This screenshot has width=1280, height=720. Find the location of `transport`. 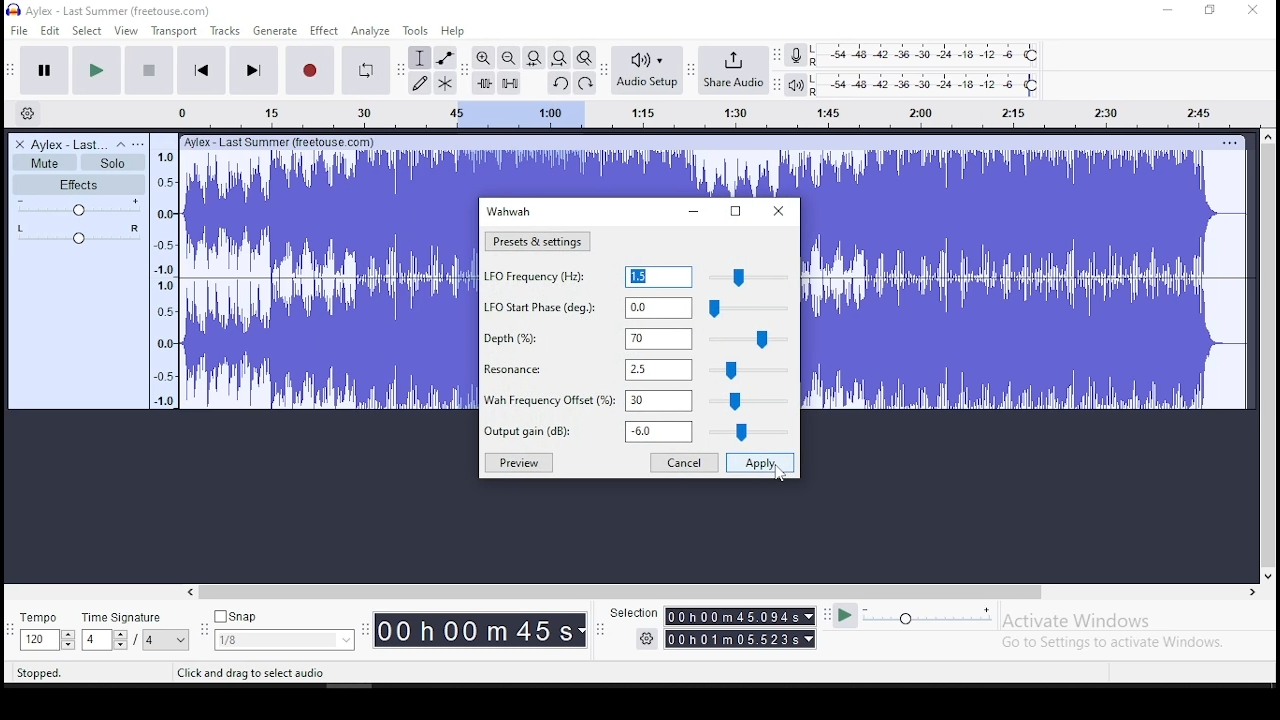

transport is located at coordinates (173, 30).